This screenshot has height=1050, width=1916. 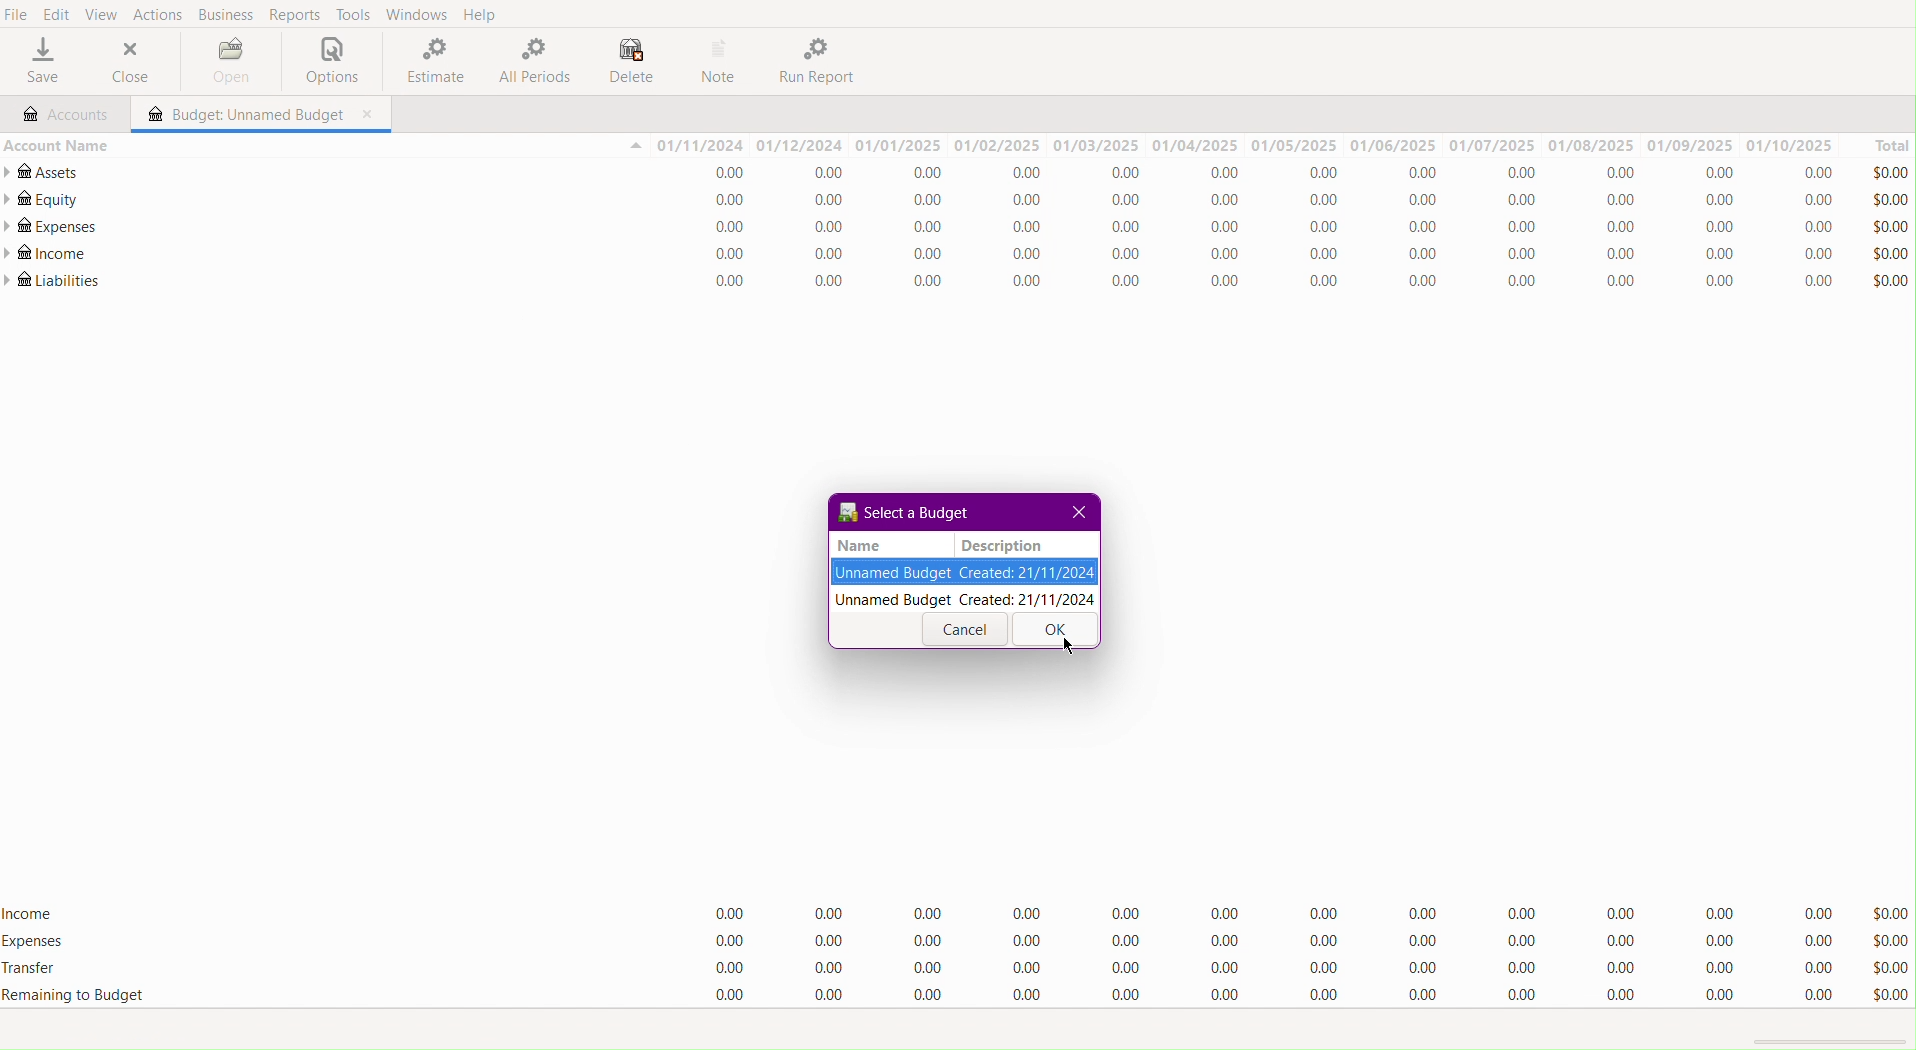 I want to click on Liabilities, so click(x=54, y=281).